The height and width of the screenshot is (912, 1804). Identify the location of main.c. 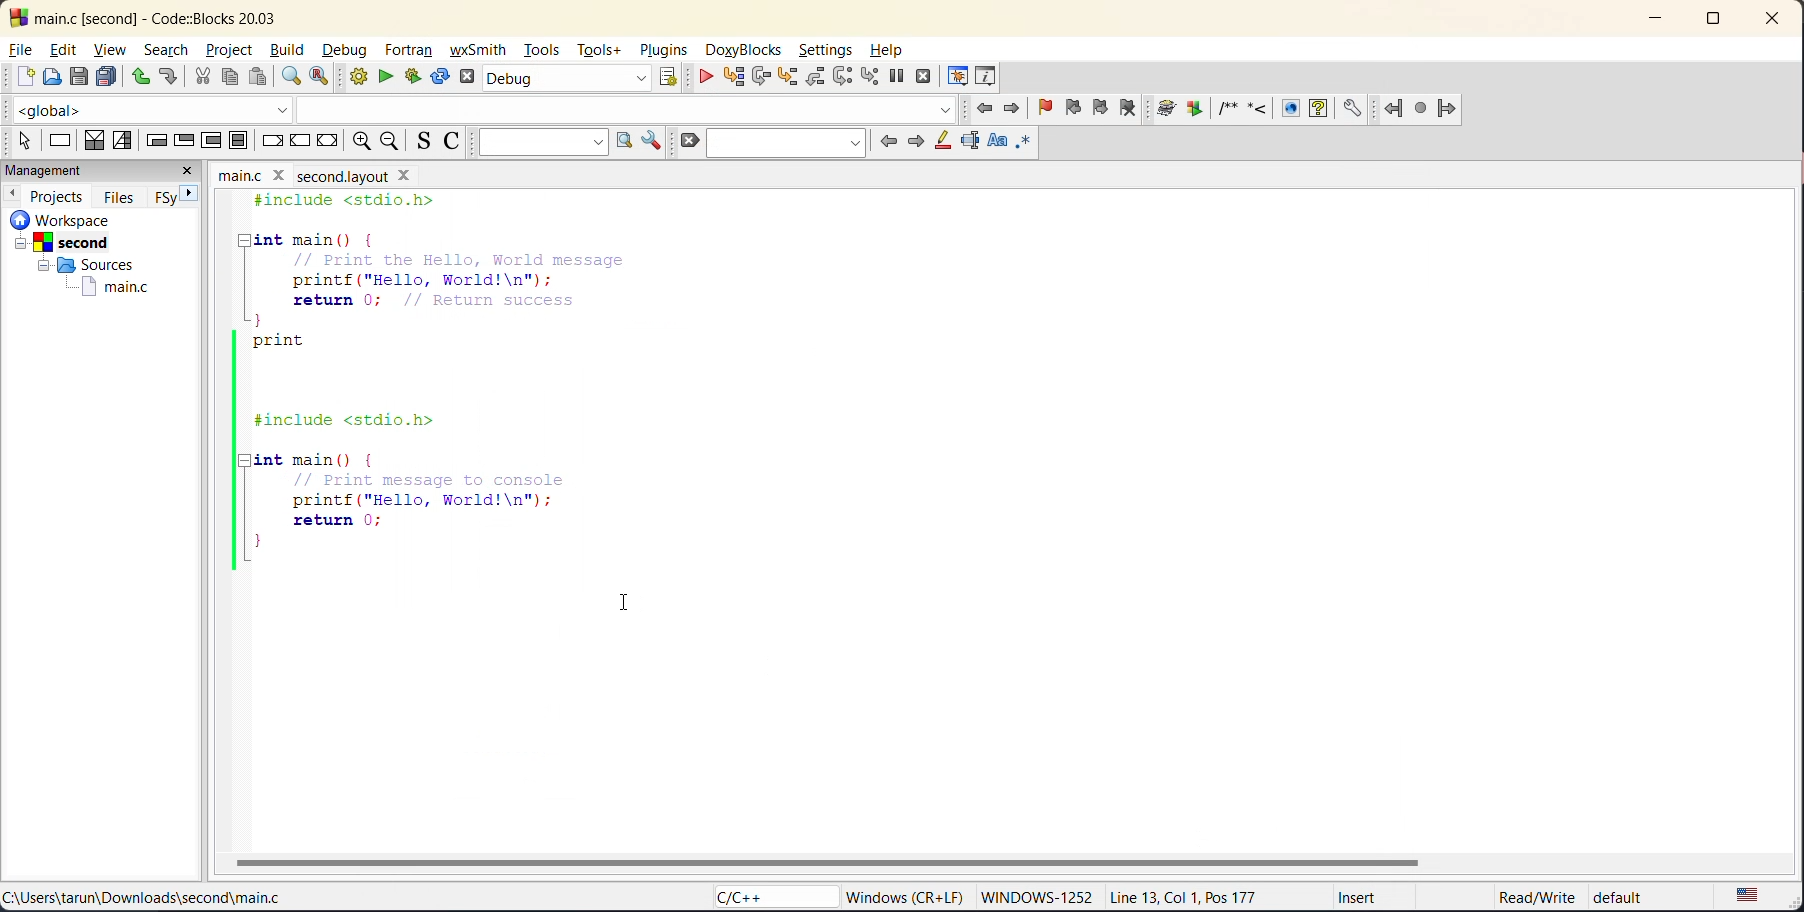
(103, 287).